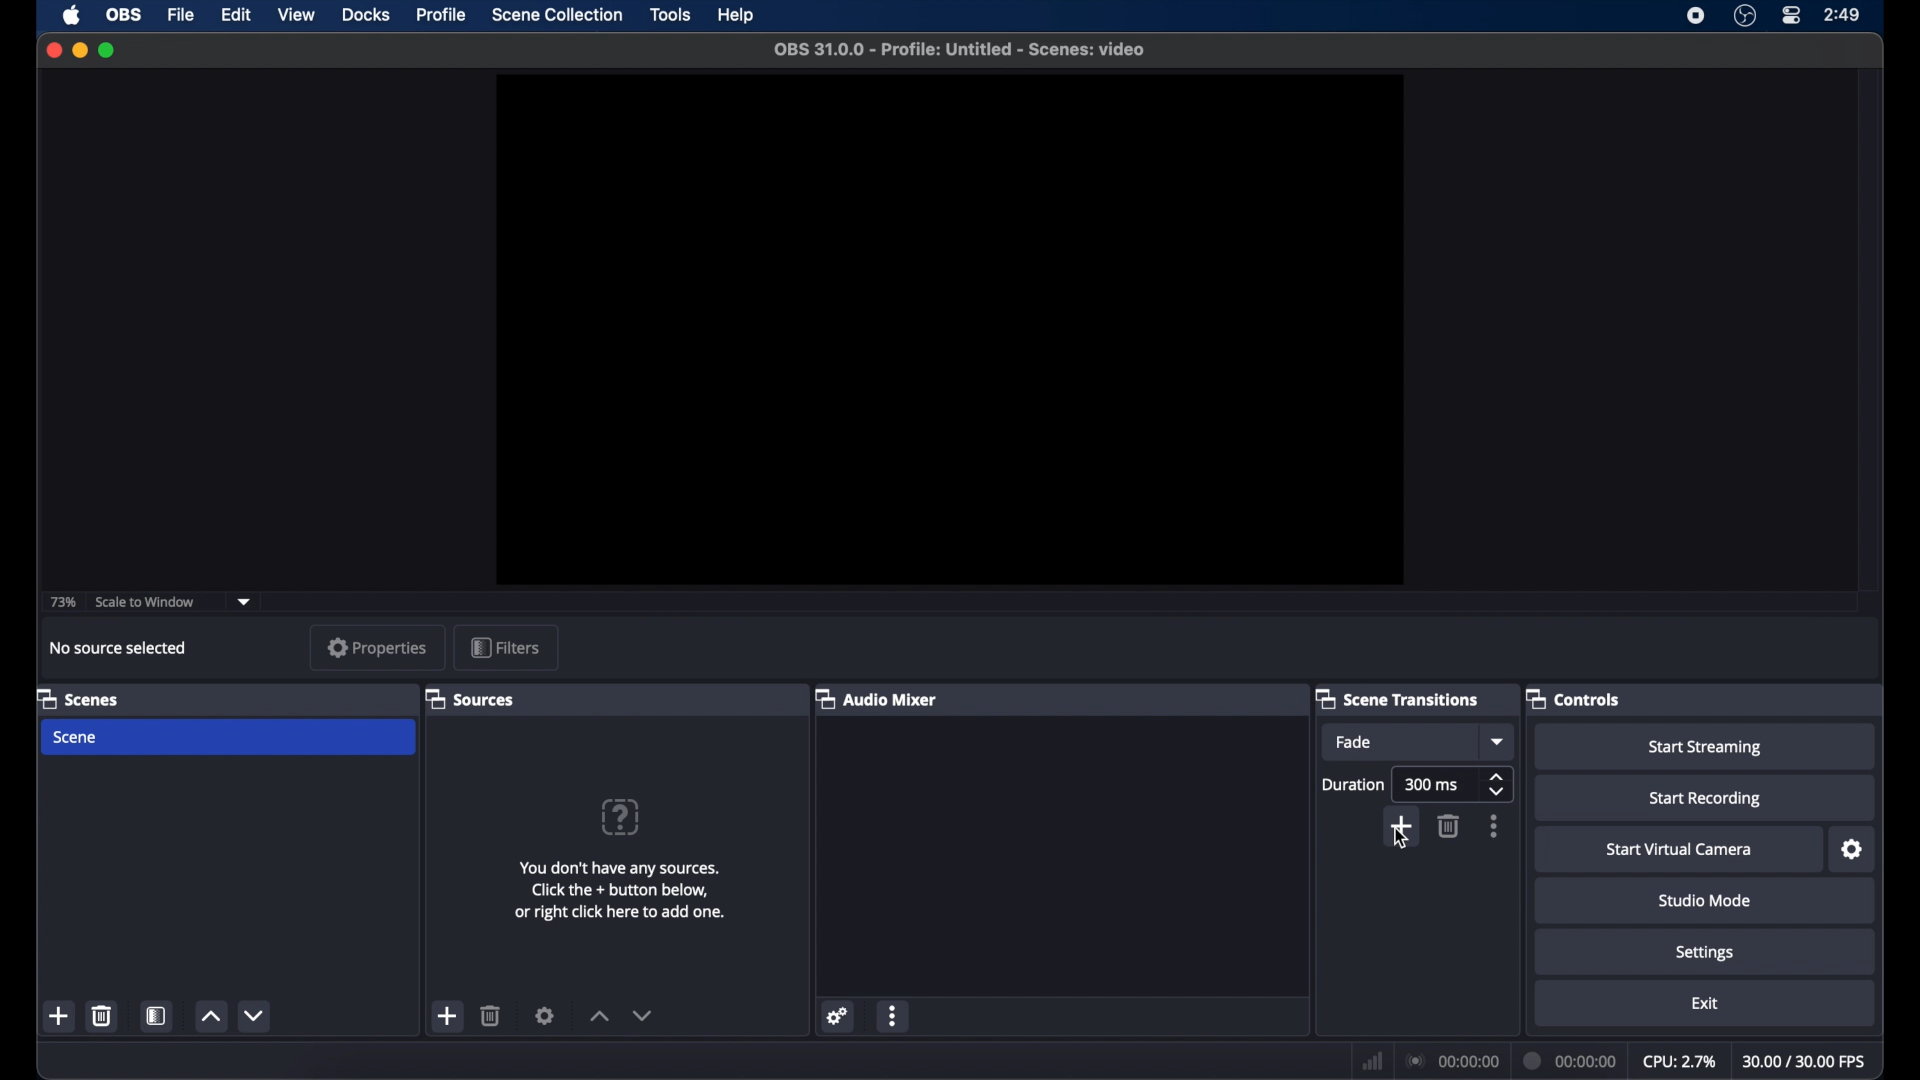 Image resolution: width=1920 pixels, height=1080 pixels. What do you see at coordinates (1705, 747) in the screenshot?
I see `start streaming` at bounding box center [1705, 747].